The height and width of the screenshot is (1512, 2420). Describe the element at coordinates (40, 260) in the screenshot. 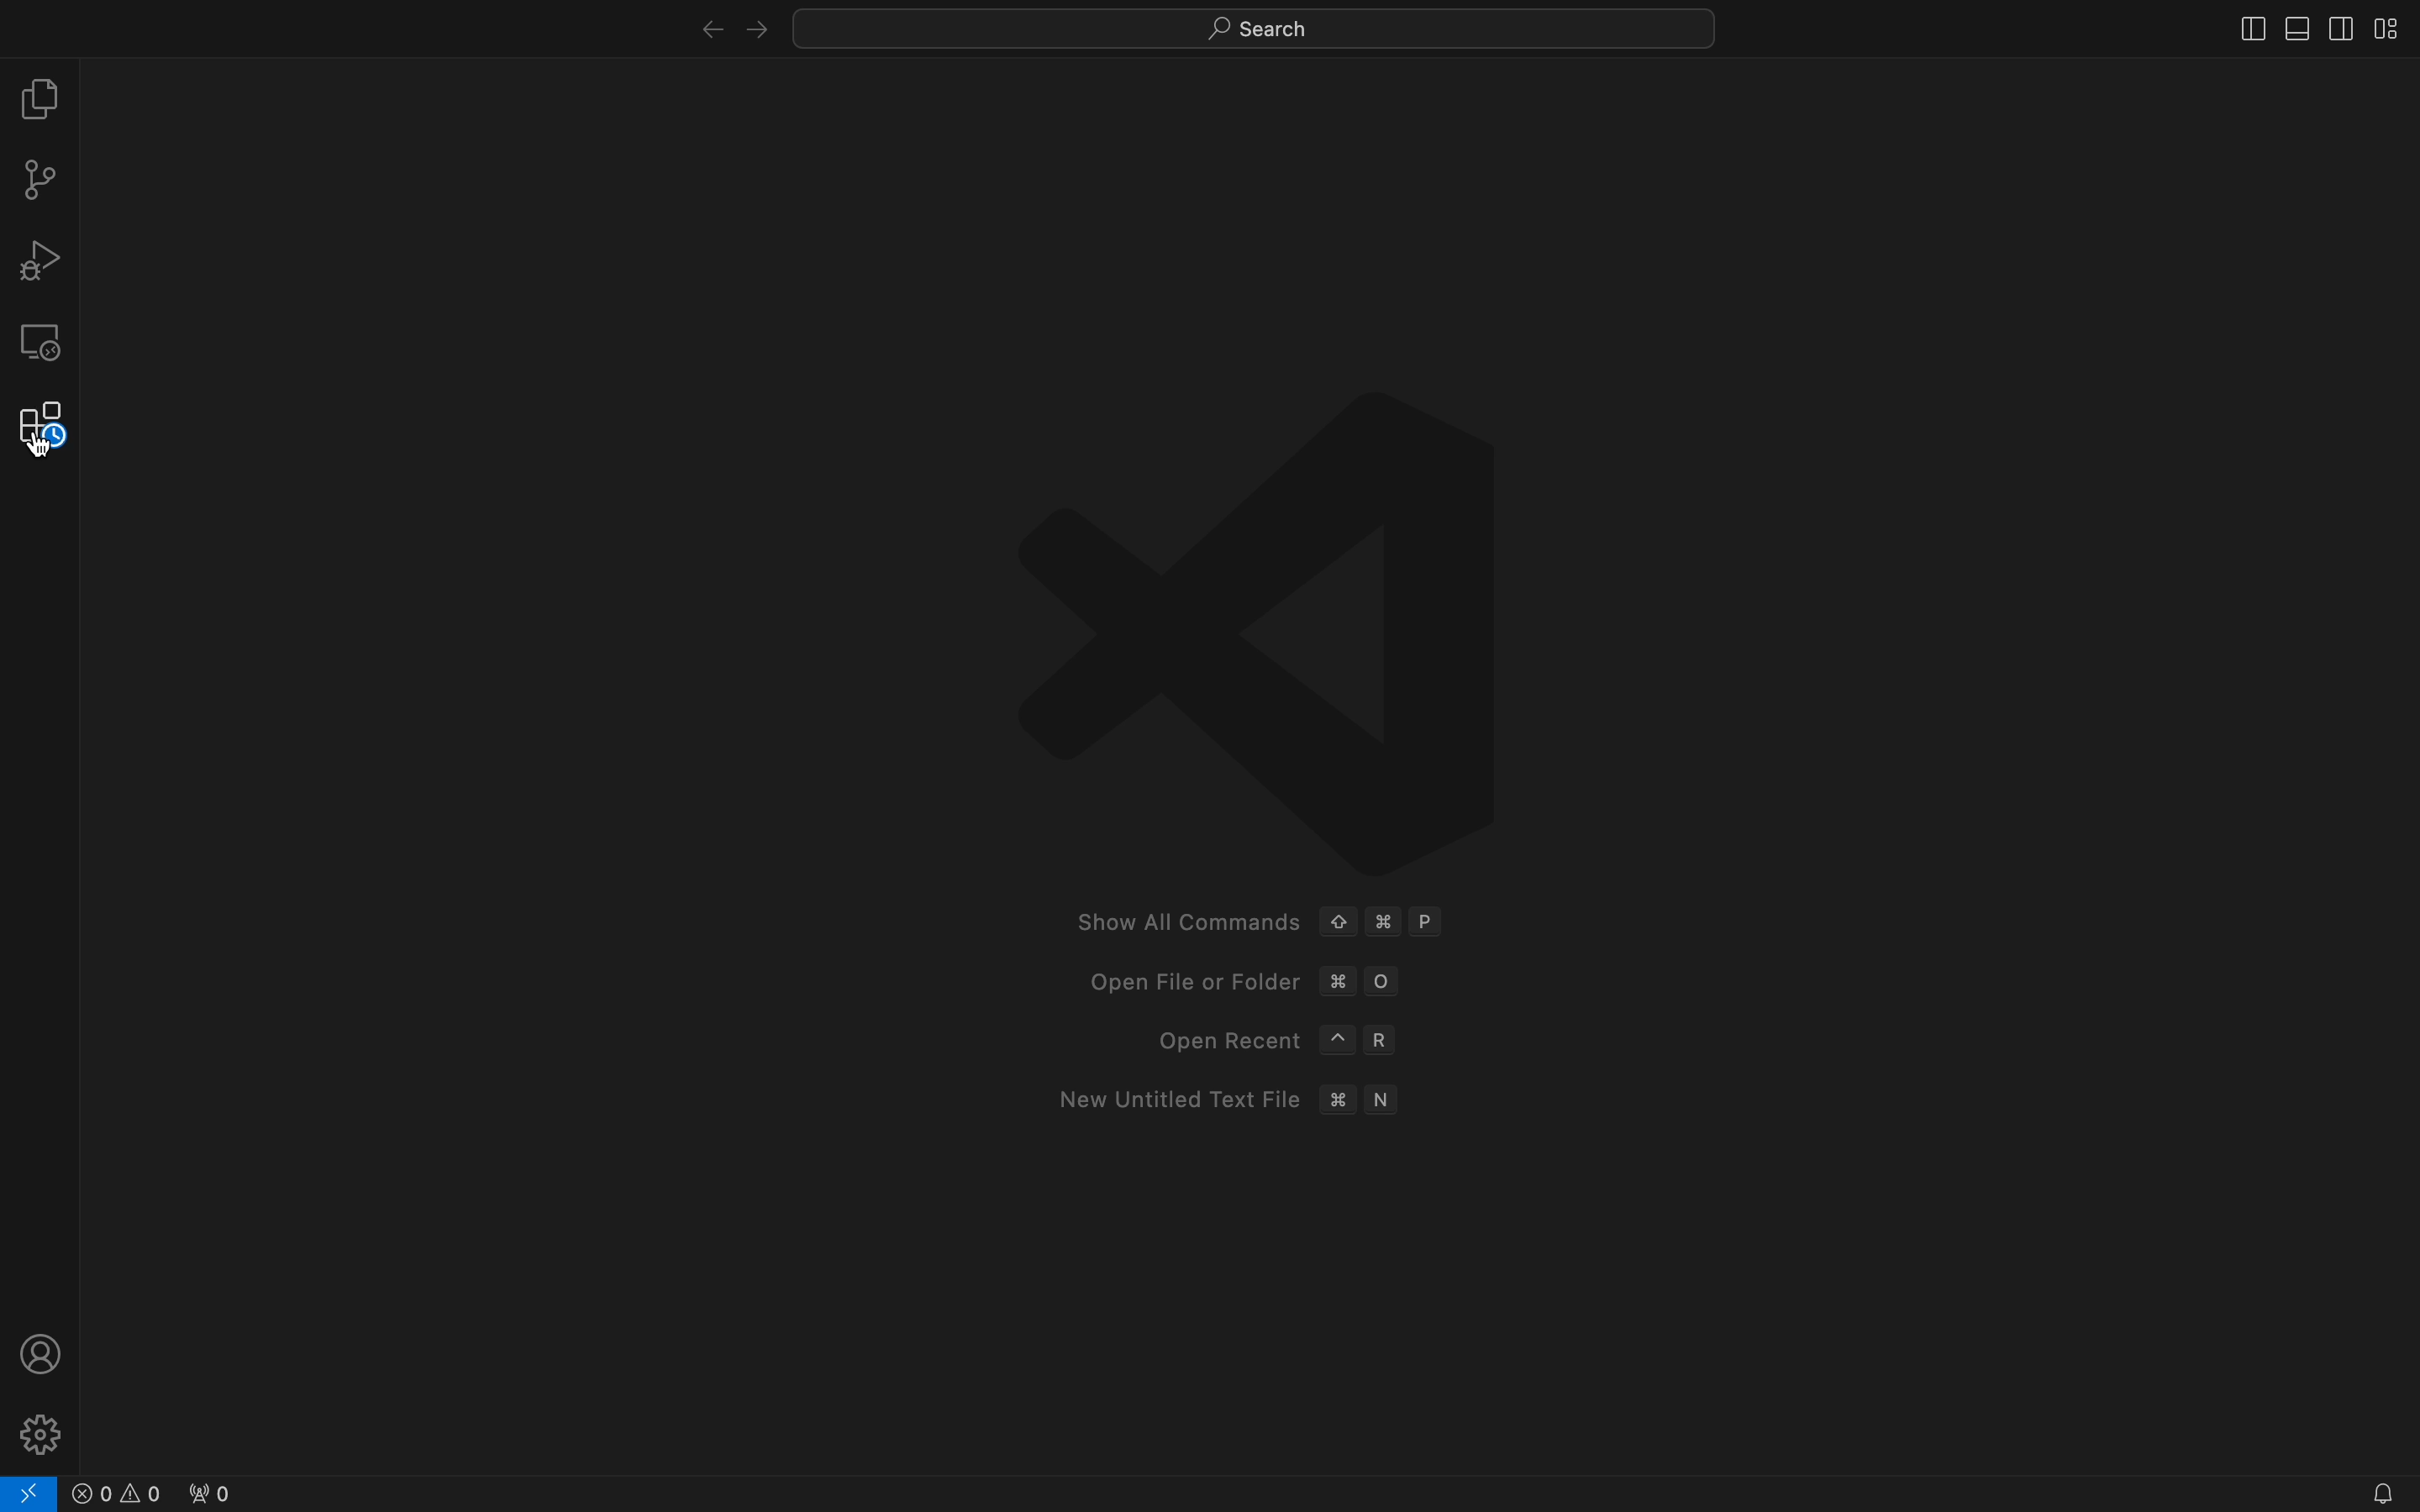

I see `debugger` at that location.